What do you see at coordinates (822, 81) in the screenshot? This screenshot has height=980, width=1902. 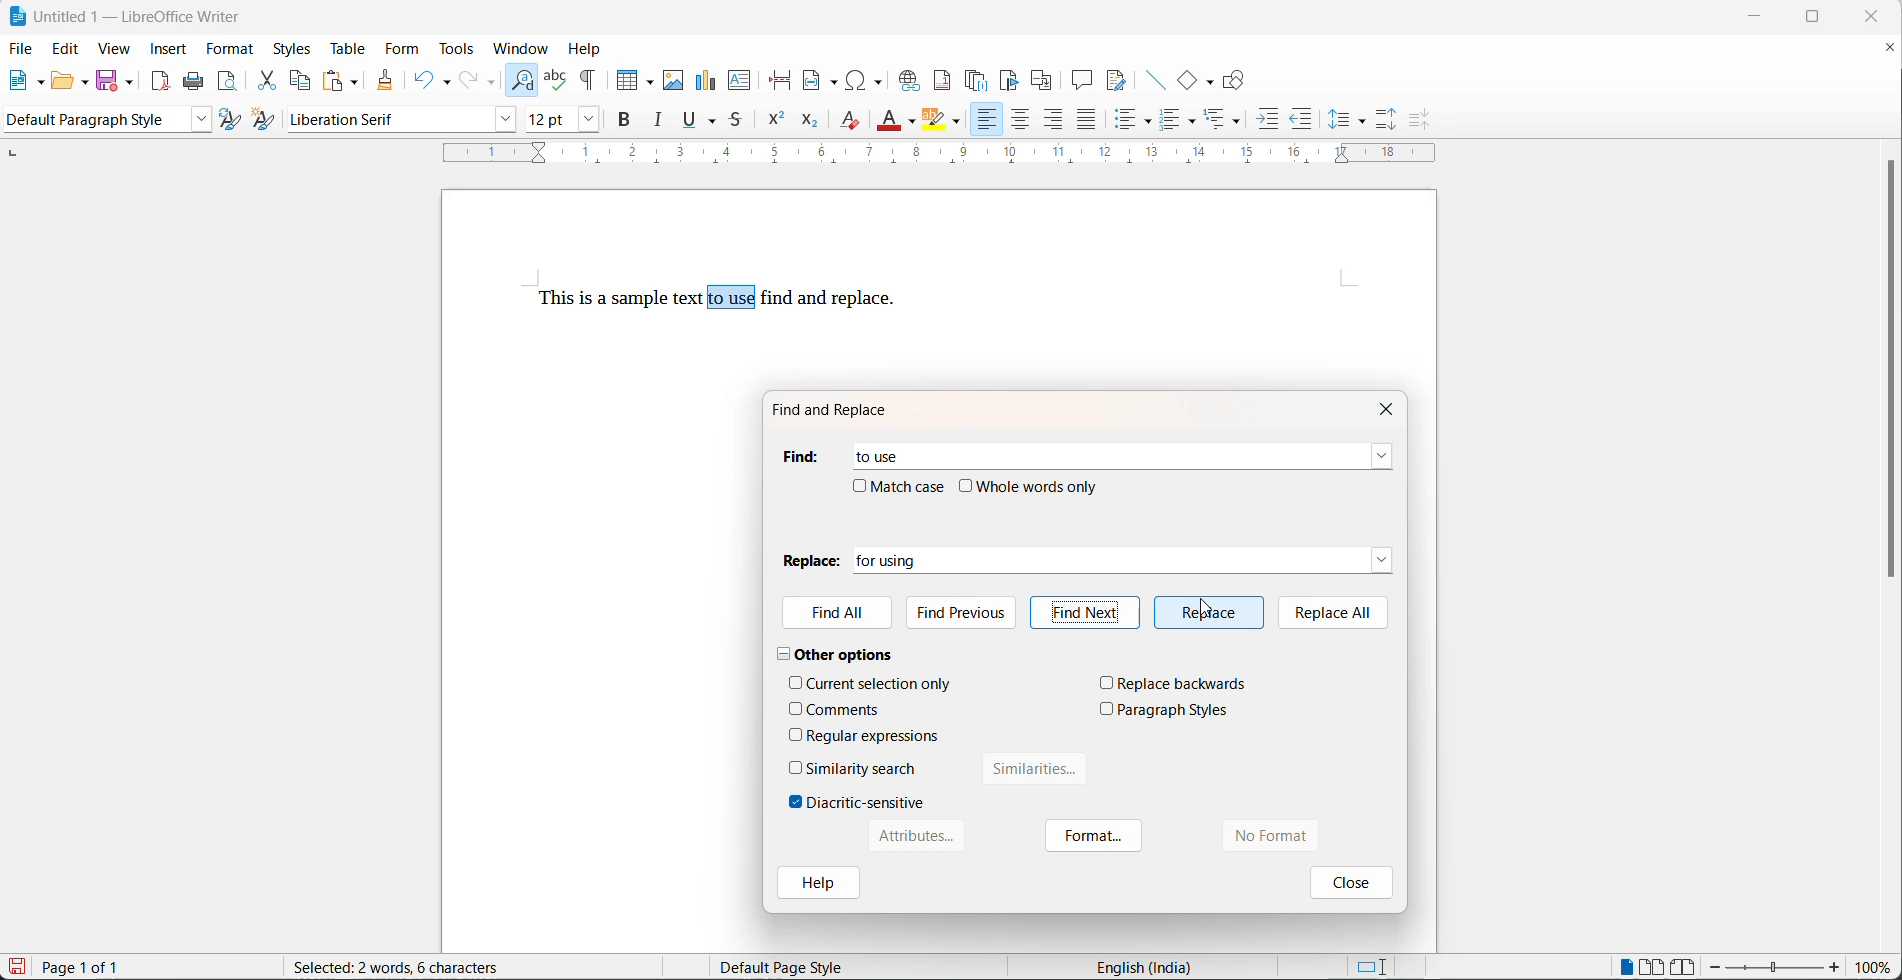 I see `insert field` at bounding box center [822, 81].